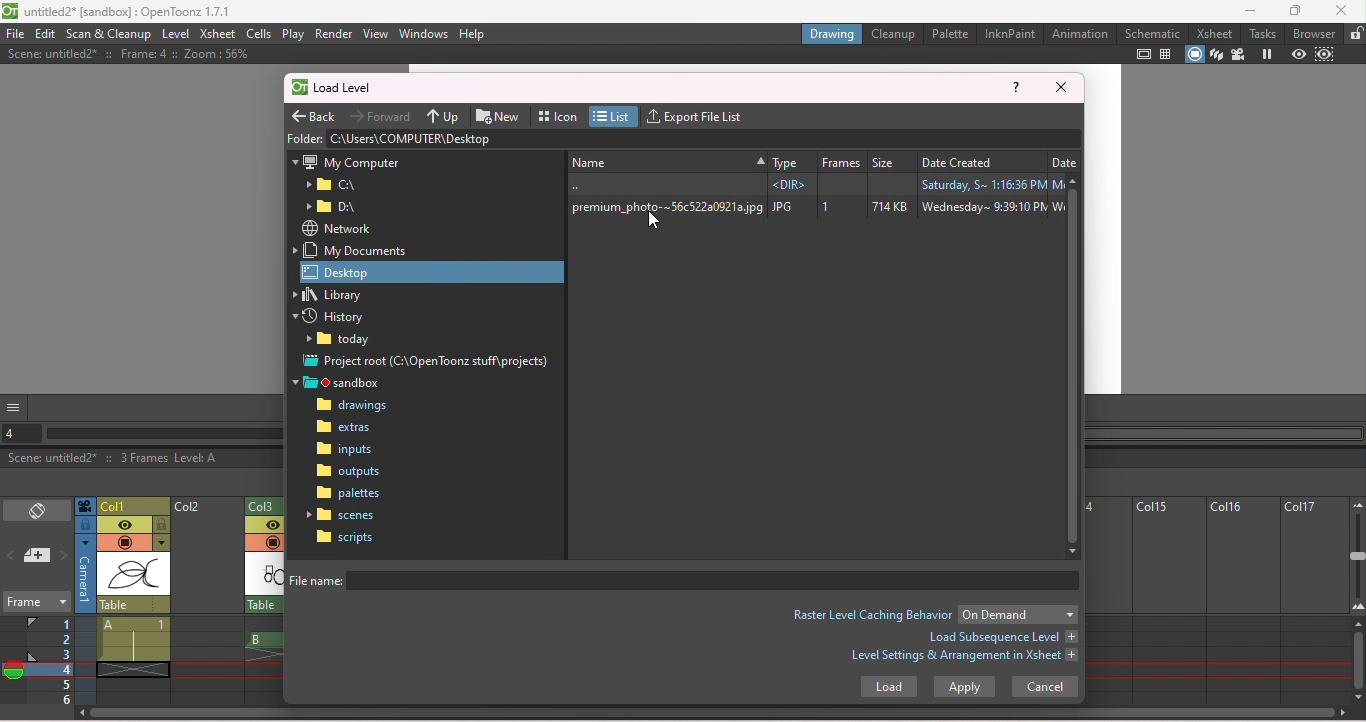 This screenshot has width=1366, height=722. I want to click on List, so click(615, 116).